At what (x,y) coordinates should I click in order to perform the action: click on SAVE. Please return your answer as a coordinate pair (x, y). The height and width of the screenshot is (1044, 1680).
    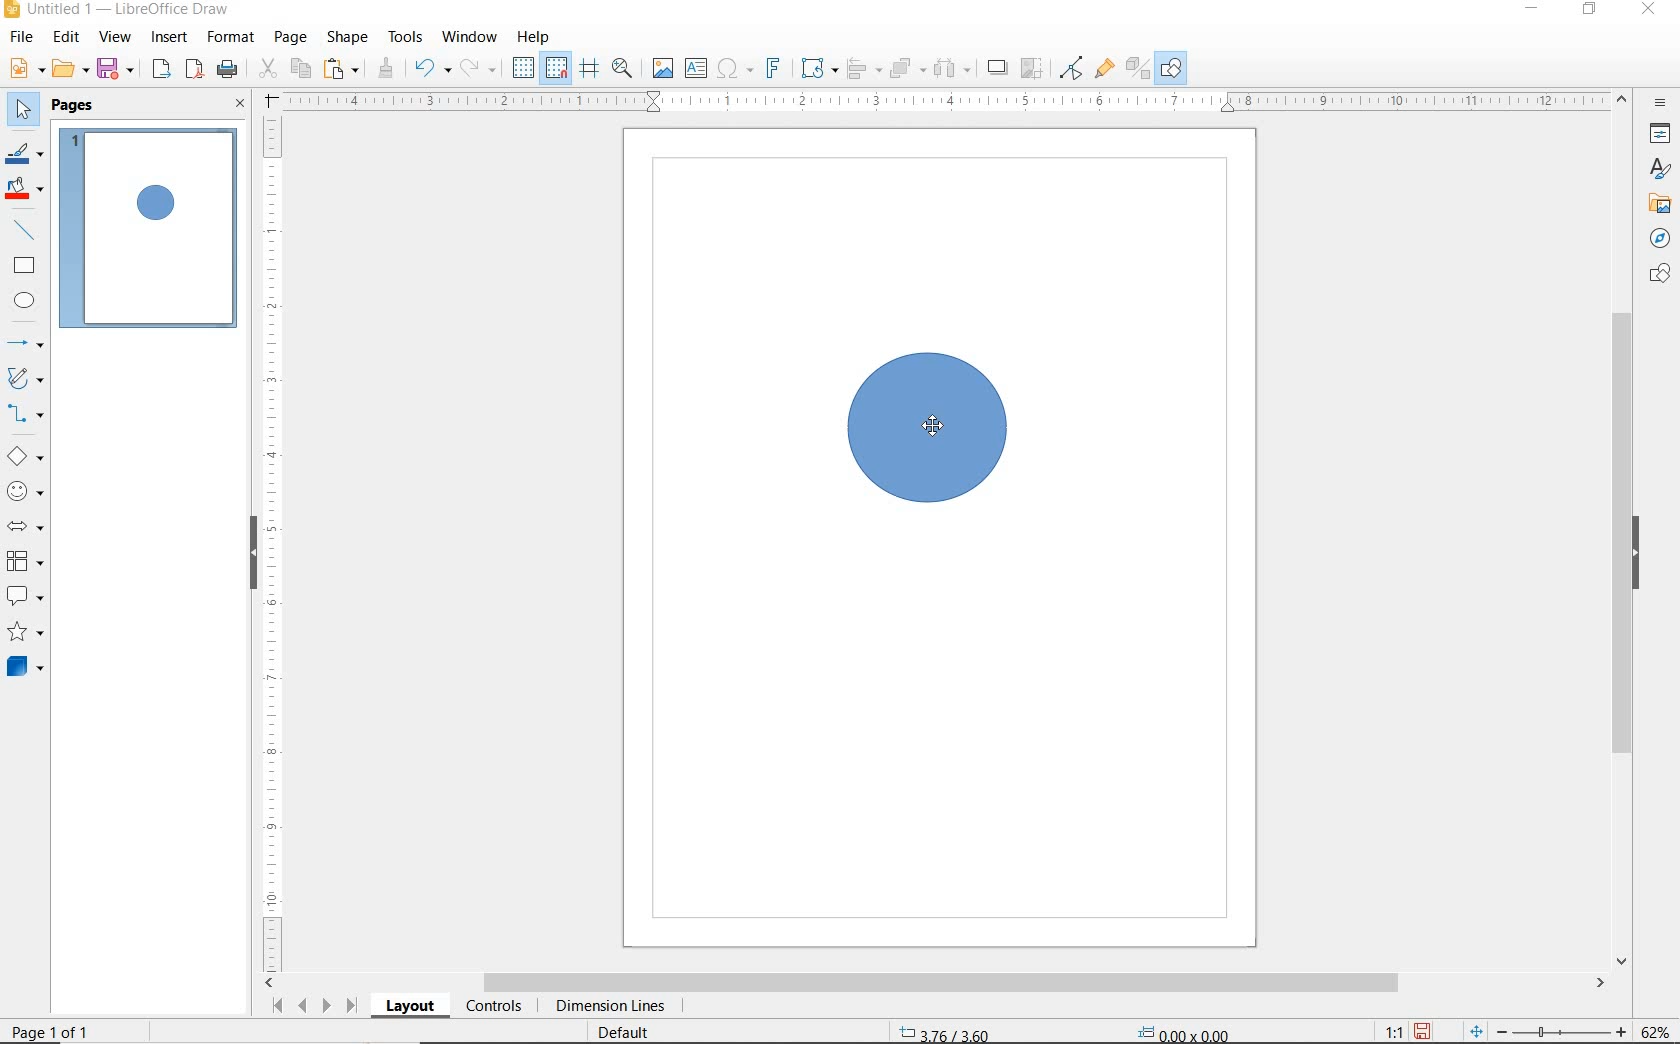
    Looking at the image, I should click on (1424, 1031).